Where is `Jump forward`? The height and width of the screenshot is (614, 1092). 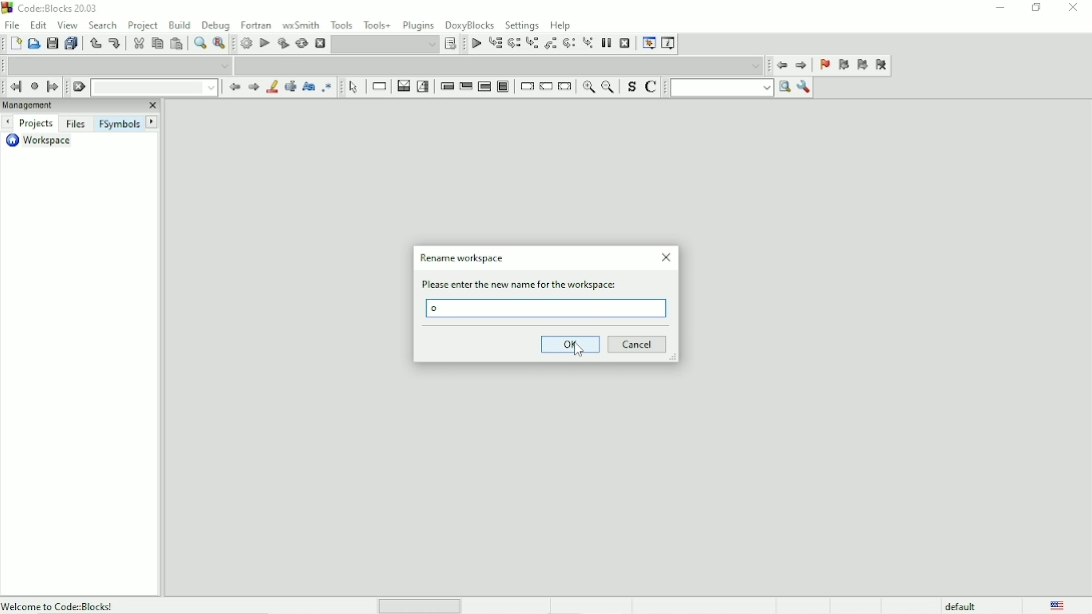 Jump forward is located at coordinates (54, 87).